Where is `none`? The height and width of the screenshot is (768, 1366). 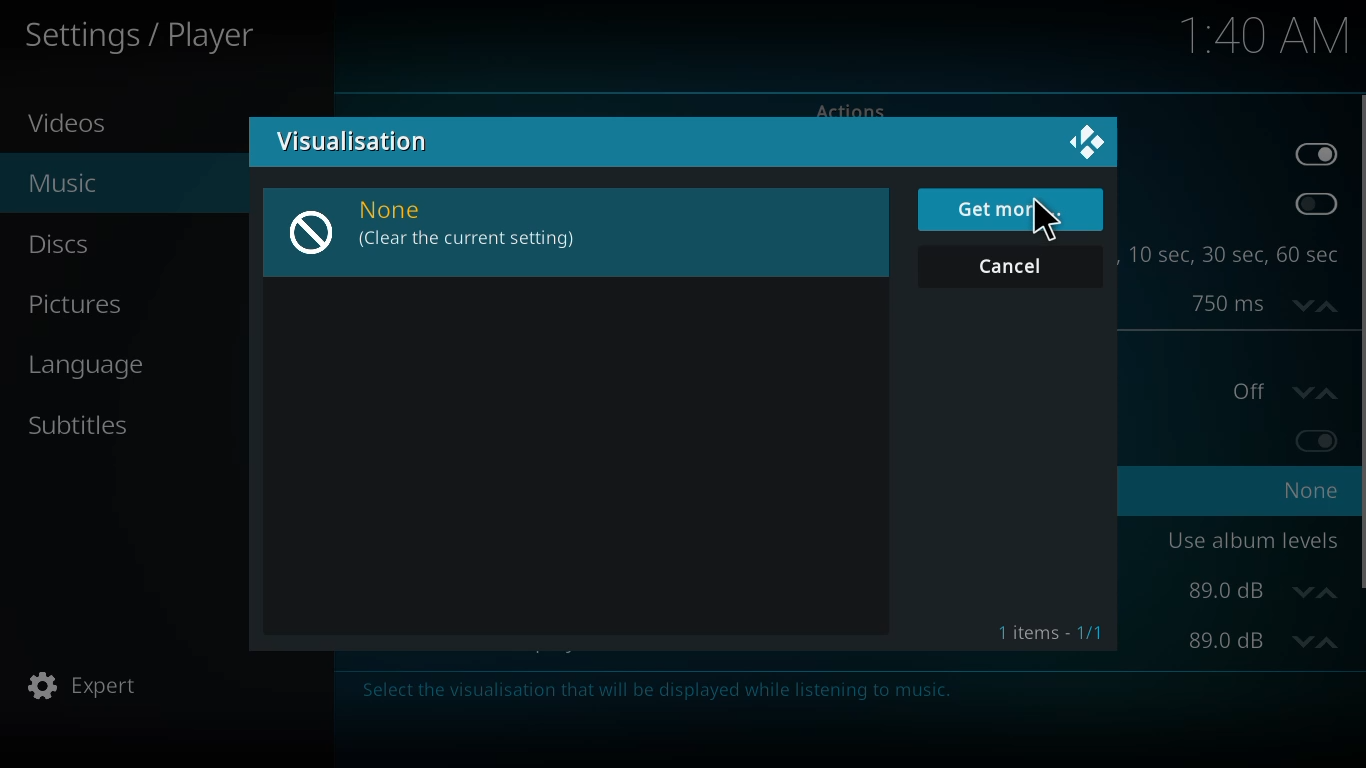
none is located at coordinates (1312, 489).